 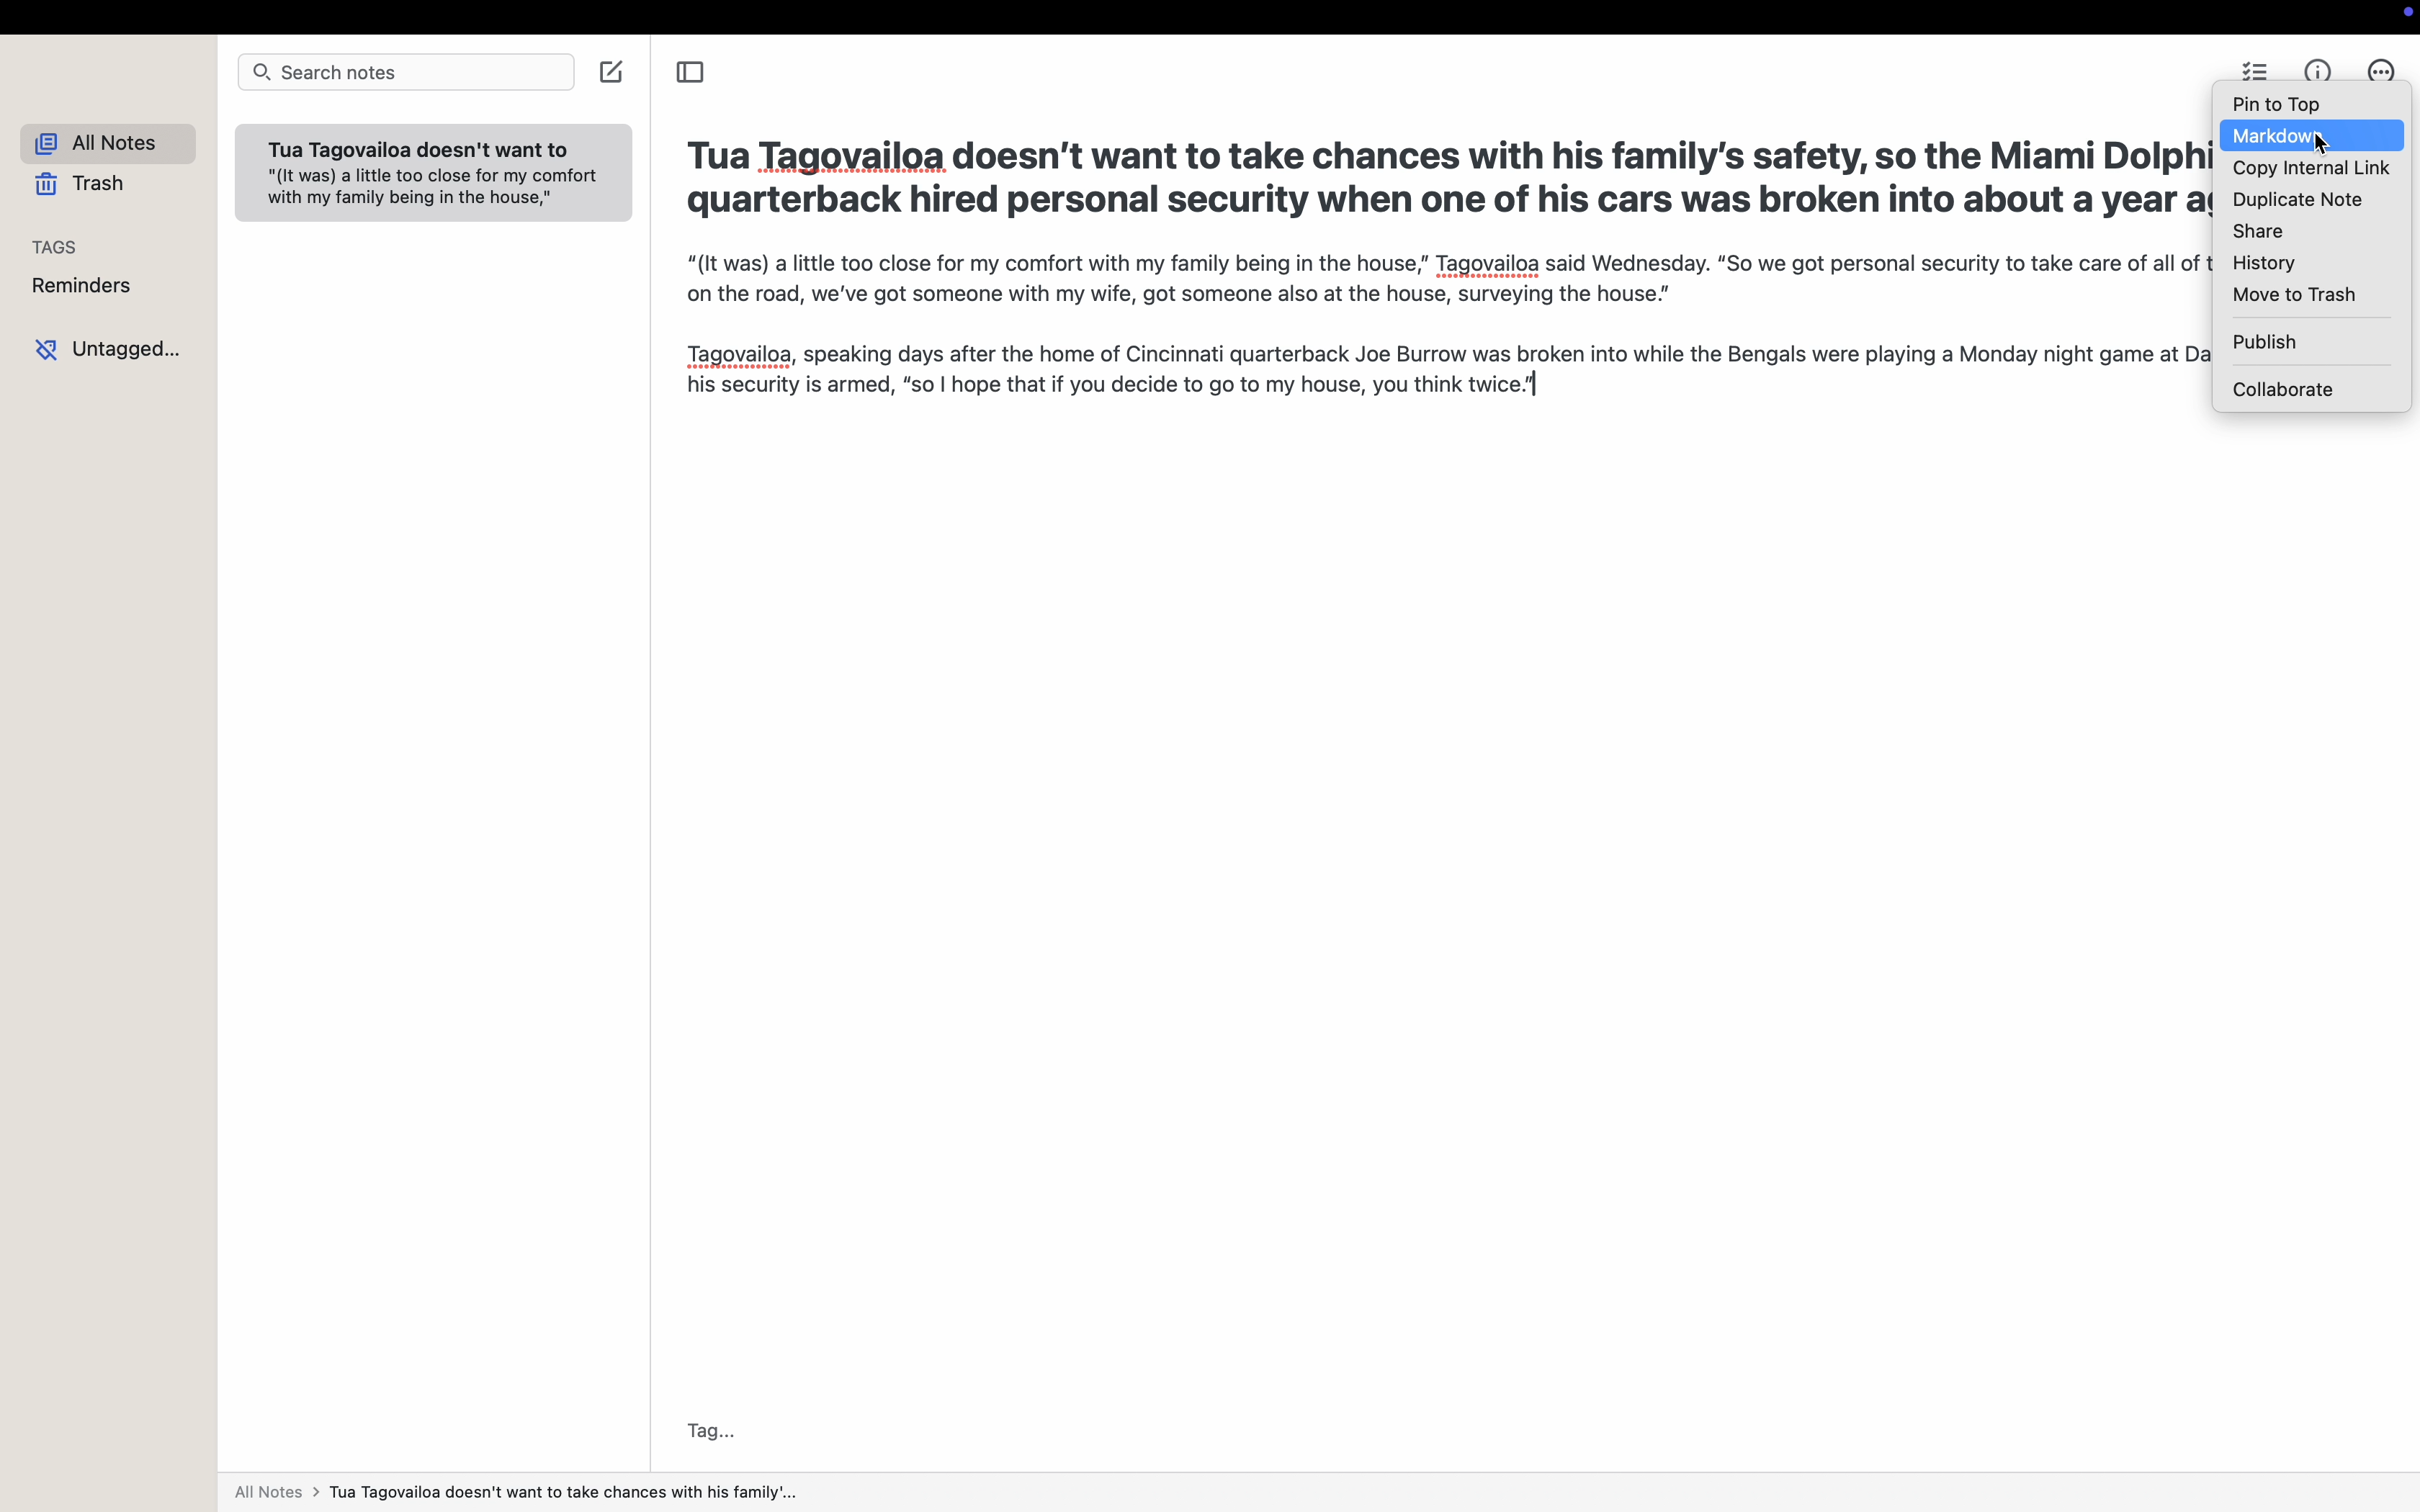 What do you see at coordinates (1448, 348) in the screenshot?
I see `“(It was) a little too close for my comfort with my family being in the house,” Tagovailoa said Wednesday. “So we got personal security to take care of all of that. When we'reon the road, we've got someone with my wife, got someone also at the house, surveying the house.”Tagovailoa, speaking days after the home of Cincinnati quarterback Joe Burrow was broken into while the Bengals were playing a Monday night game at Dallas, also notedhis security is armed, “so | hope that if you decide to go to my house, you think twice] ` at bounding box center [1448, 348].